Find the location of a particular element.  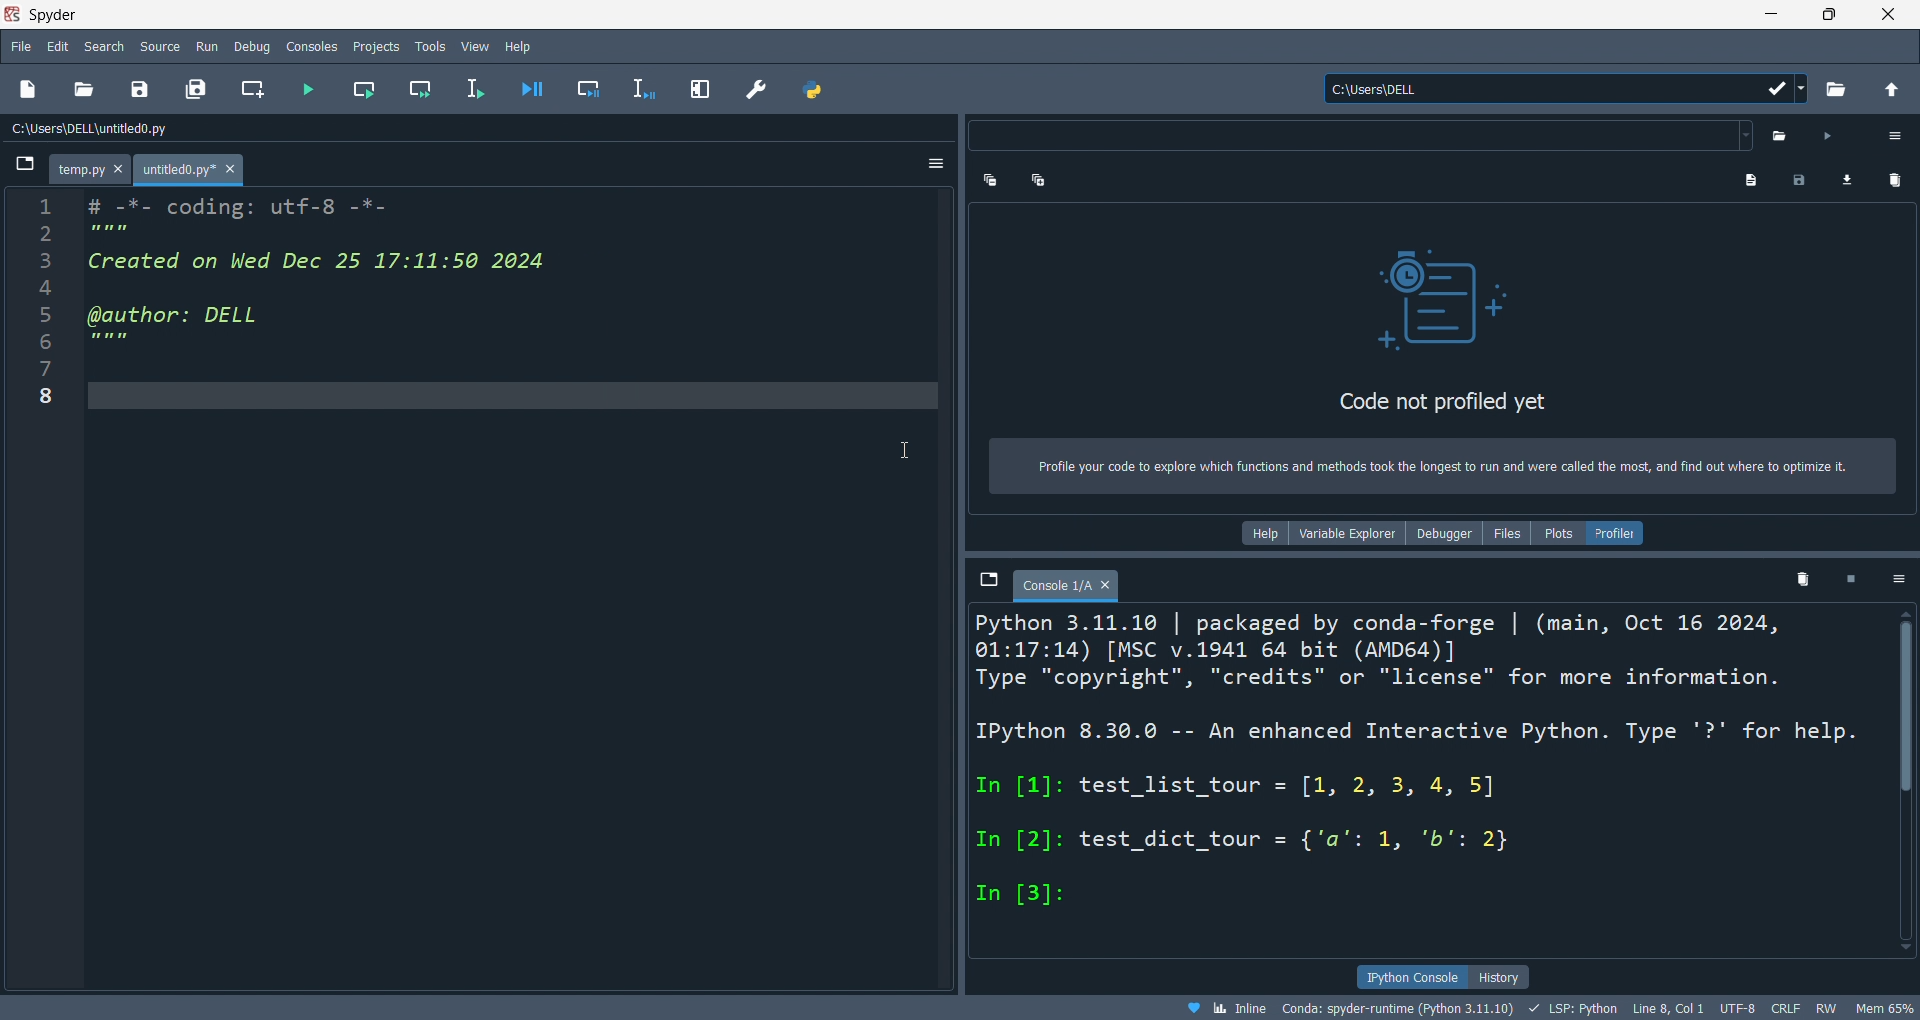

open directory is located at coordinates (1836, 88).